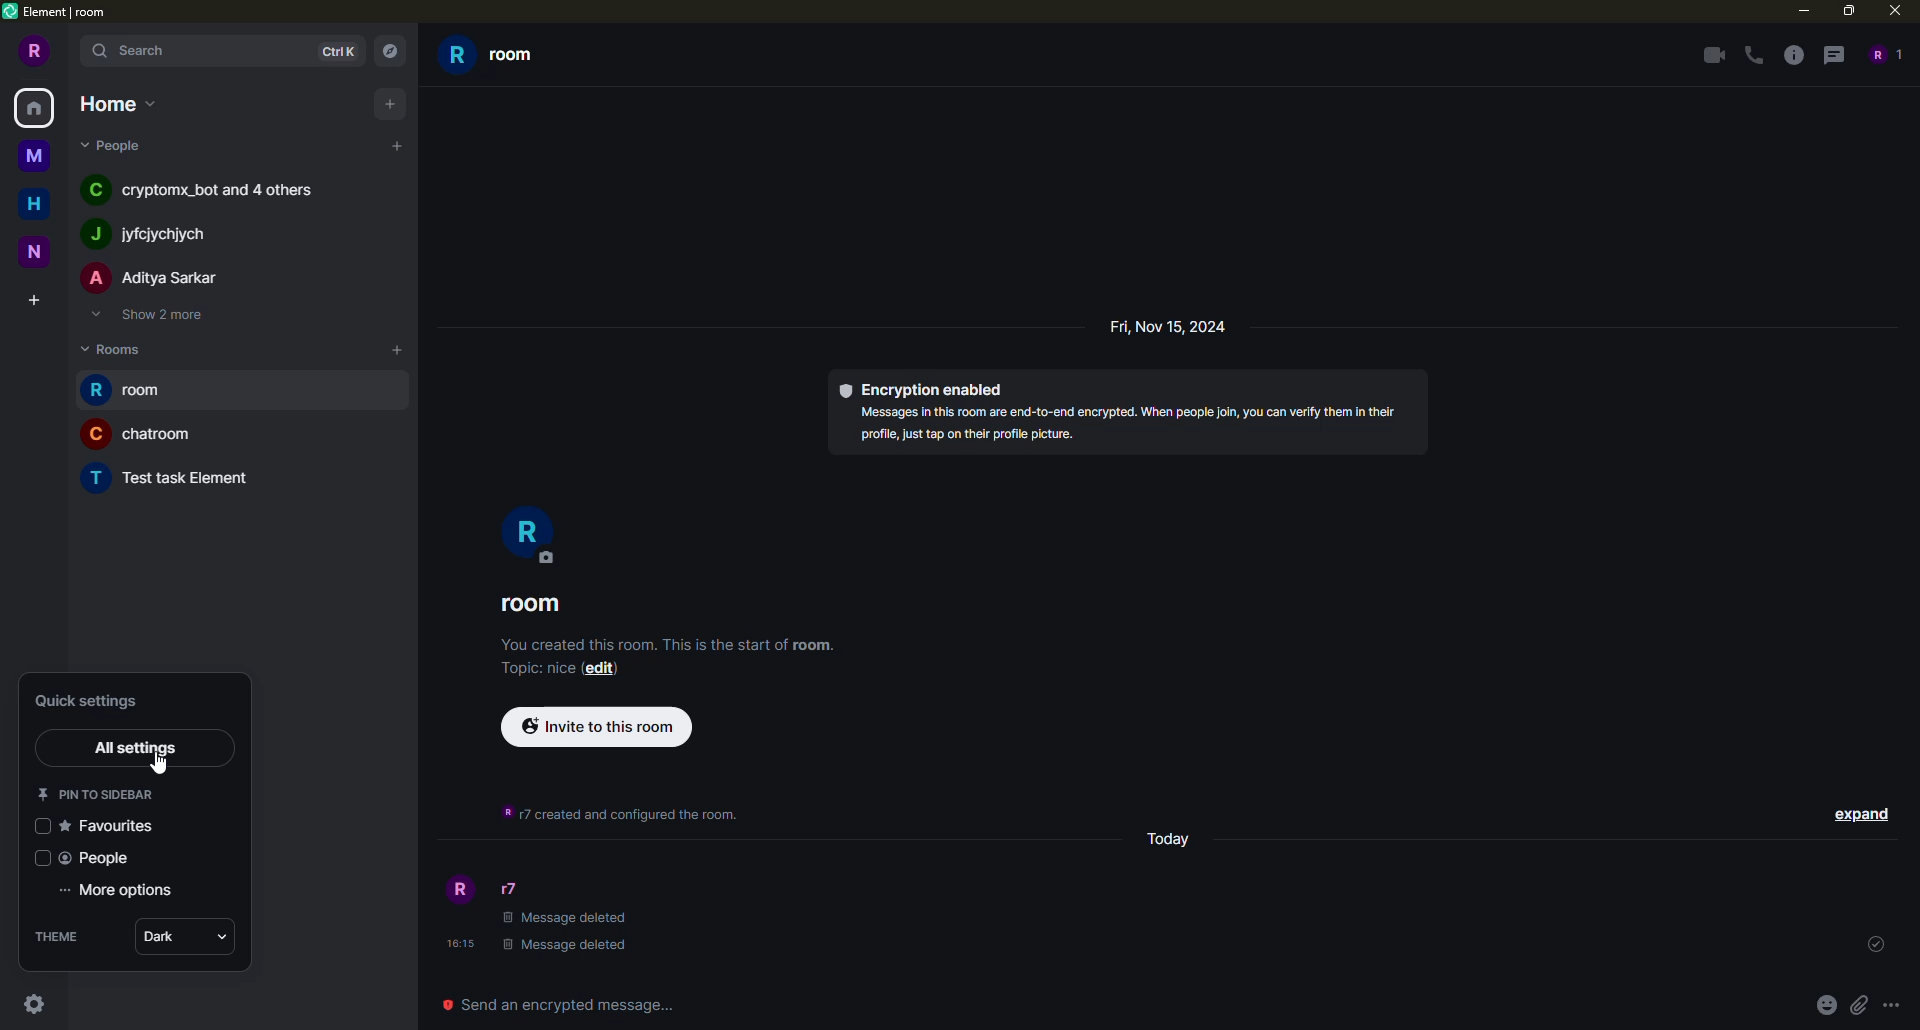  I want to click on profile, so click(31, 51).